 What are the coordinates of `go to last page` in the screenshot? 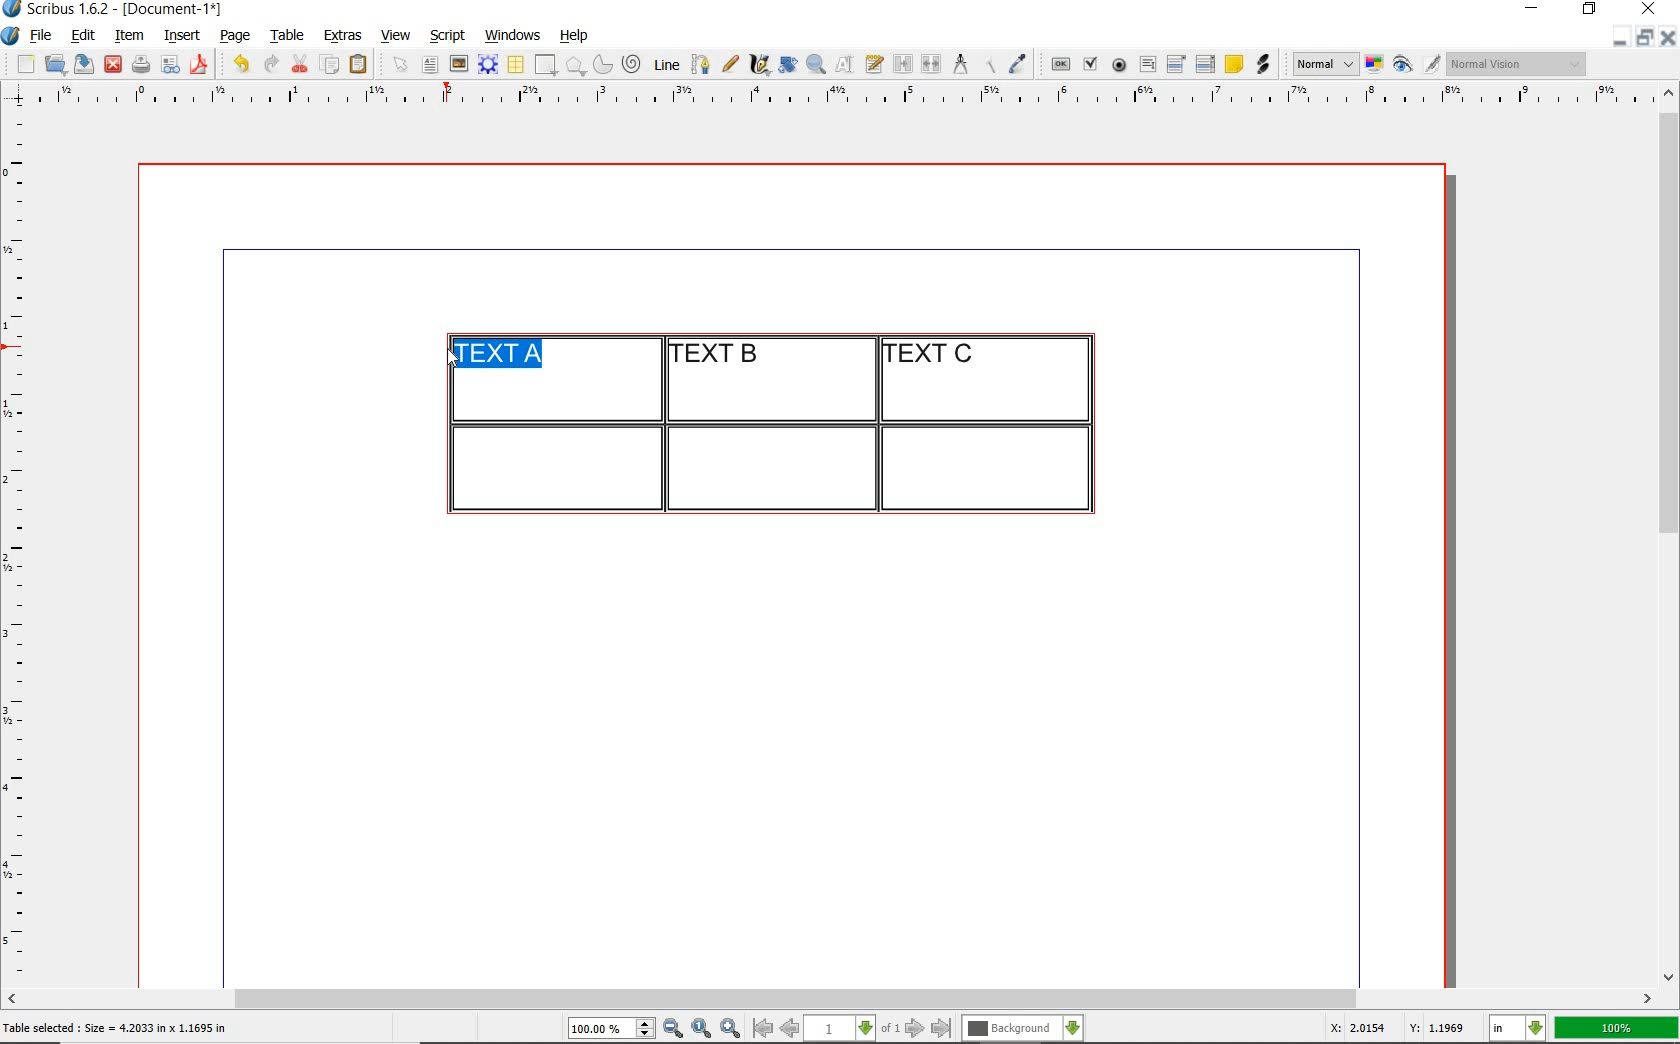 It's located at (942, 1029).